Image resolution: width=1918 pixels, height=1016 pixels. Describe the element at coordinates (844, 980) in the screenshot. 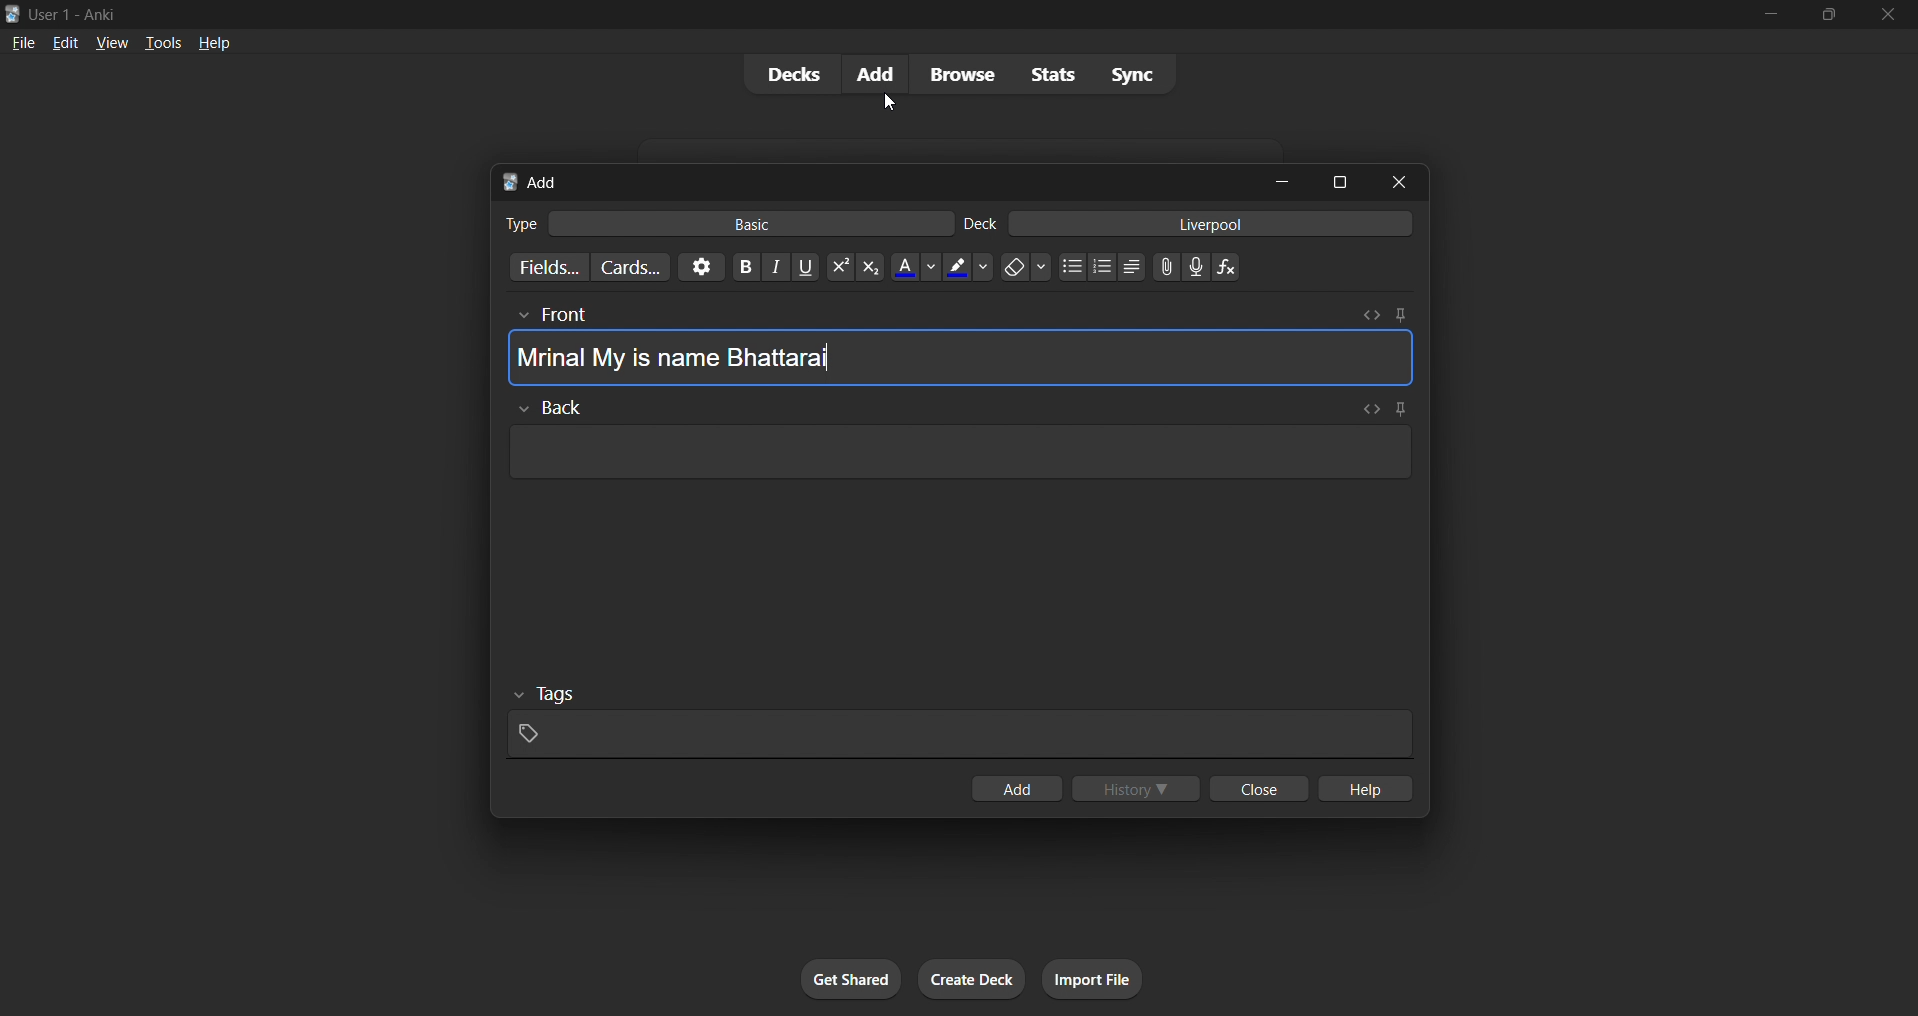

I see `get shared` at that location.